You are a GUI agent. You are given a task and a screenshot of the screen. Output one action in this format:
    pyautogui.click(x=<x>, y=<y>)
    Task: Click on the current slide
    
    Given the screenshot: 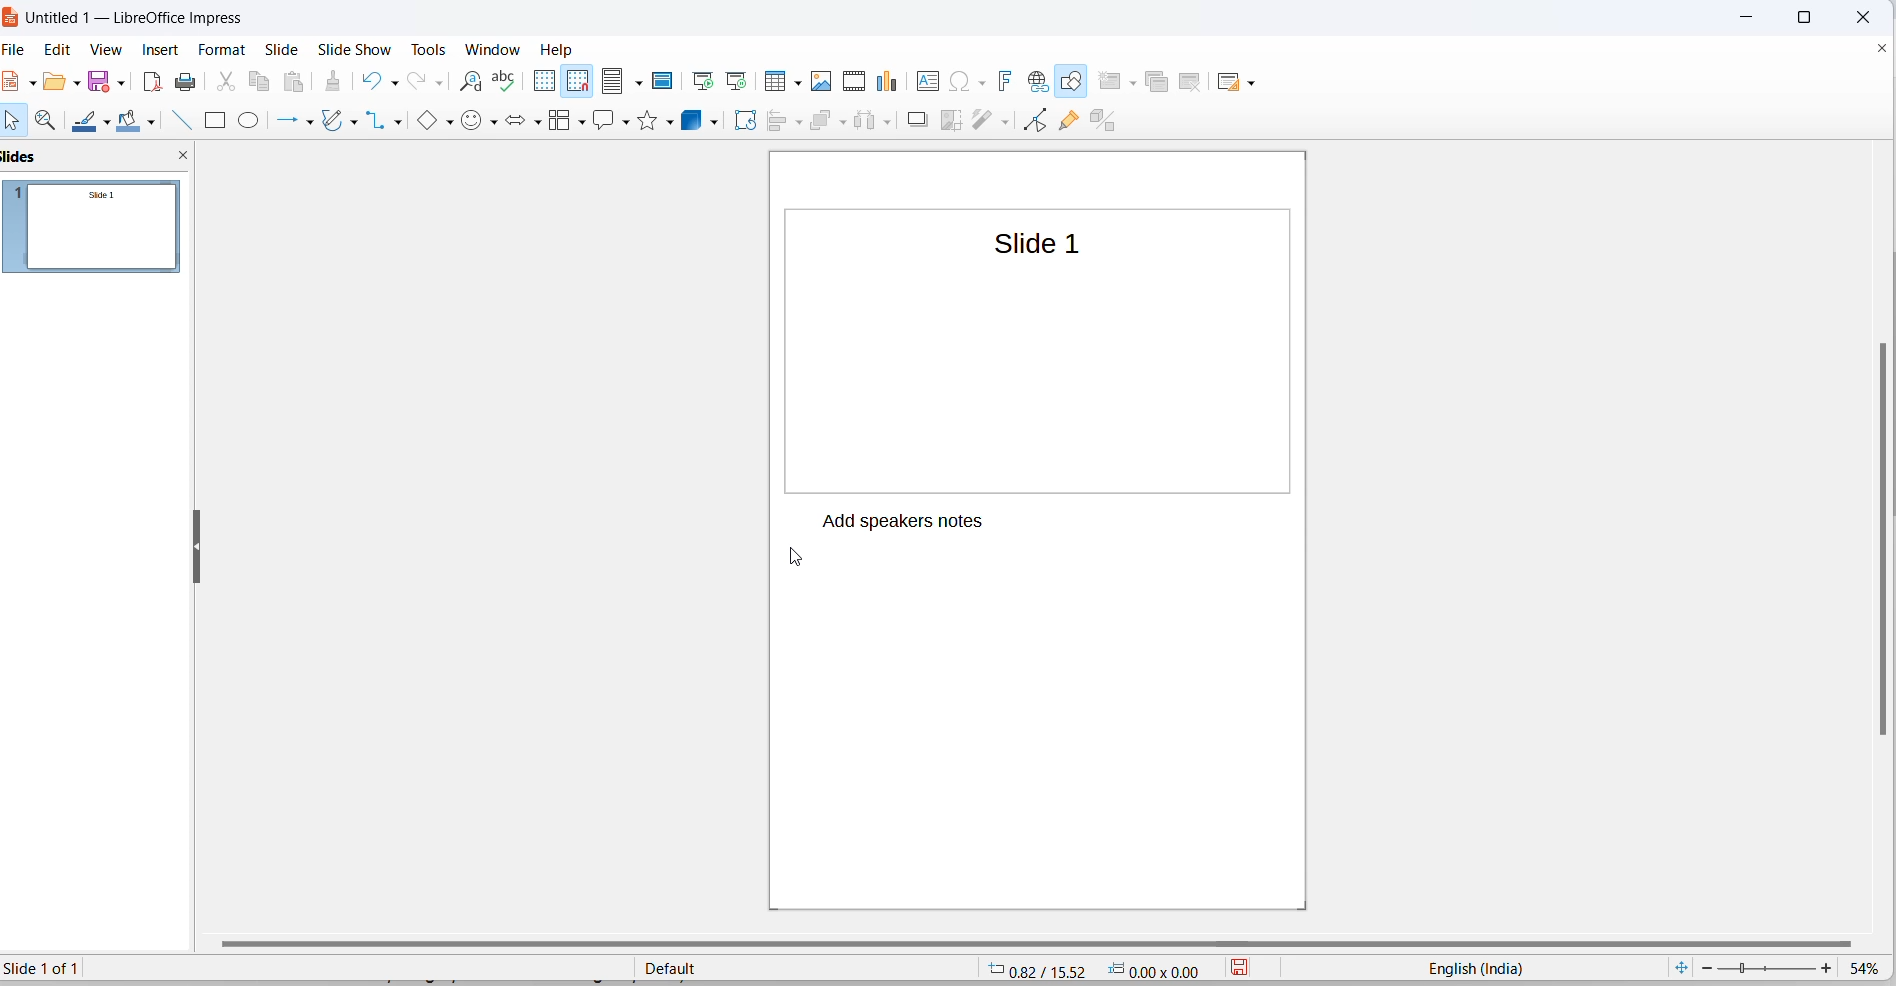 What is the action you would take?
    pyautogui.click(x=52, y=969)
    